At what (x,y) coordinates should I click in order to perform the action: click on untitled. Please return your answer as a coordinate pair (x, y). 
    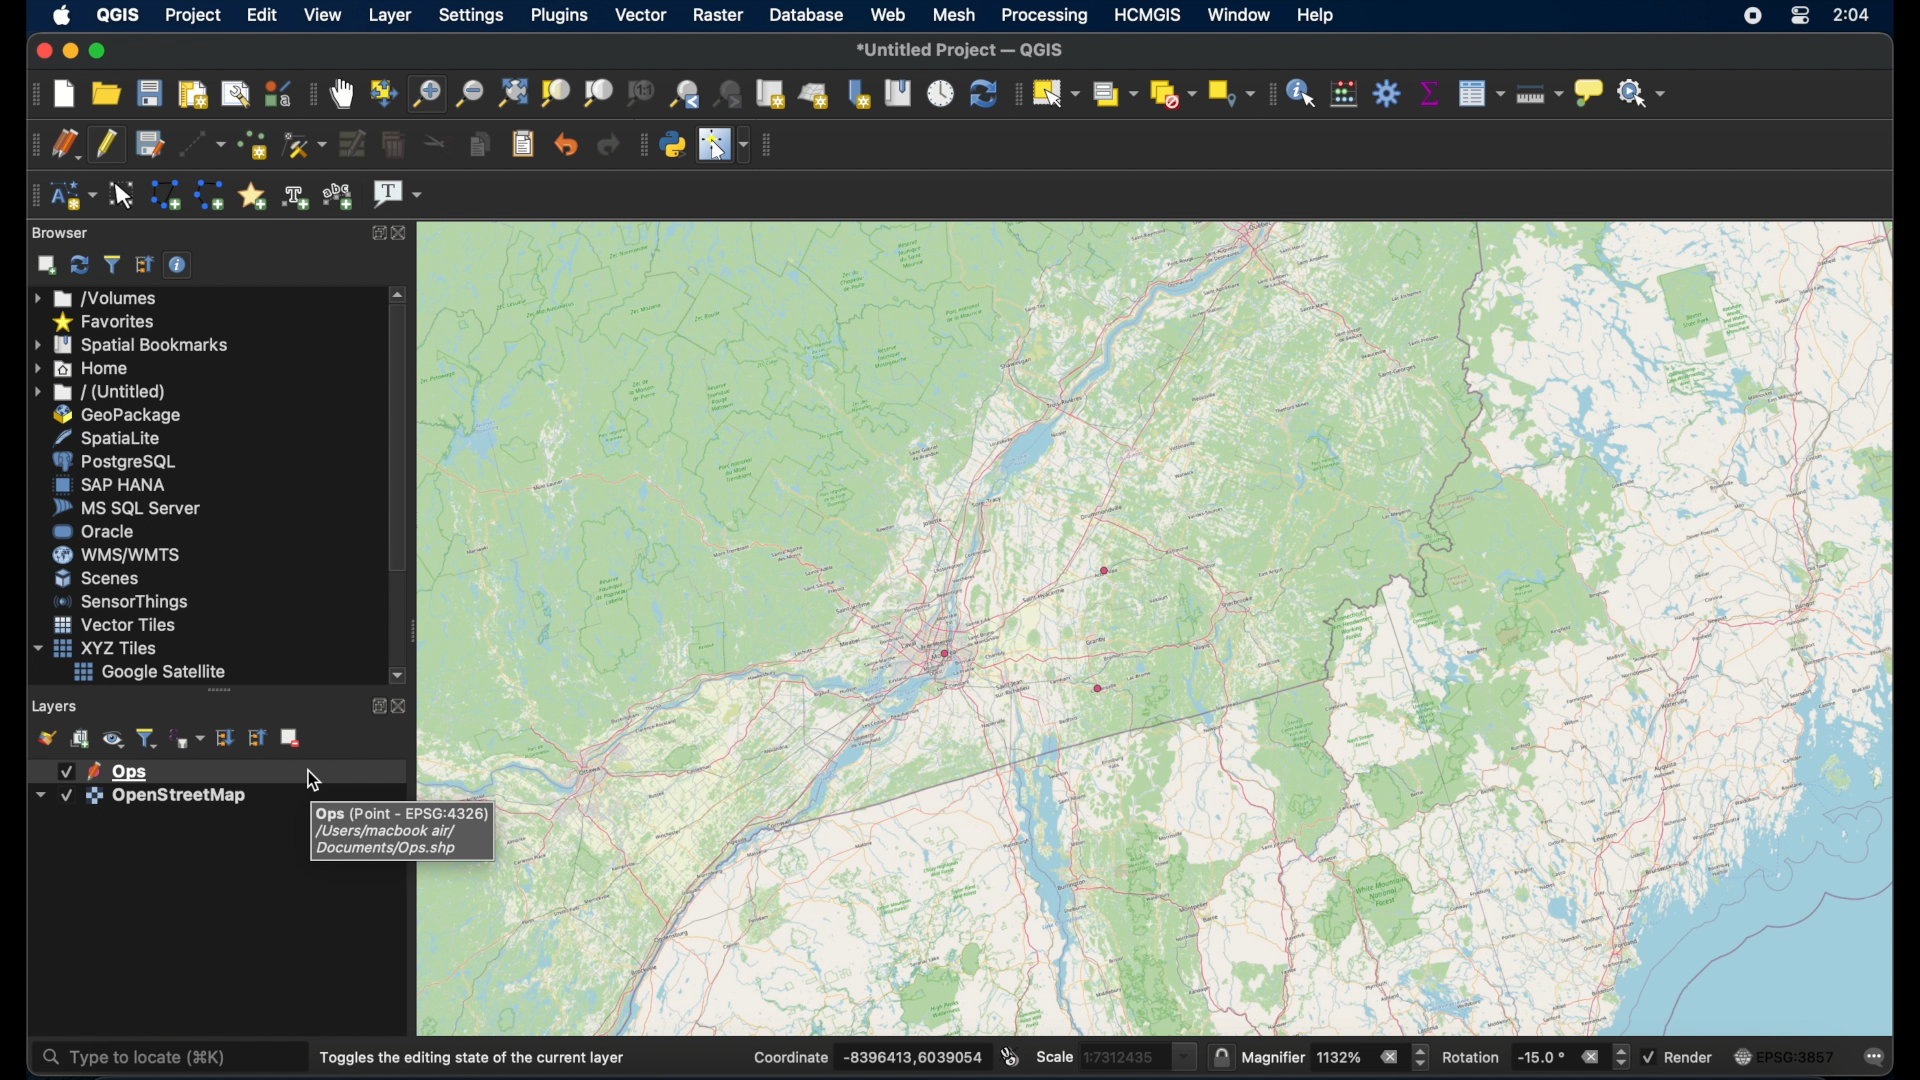
    Looking at the image, I should click on (97, 392).